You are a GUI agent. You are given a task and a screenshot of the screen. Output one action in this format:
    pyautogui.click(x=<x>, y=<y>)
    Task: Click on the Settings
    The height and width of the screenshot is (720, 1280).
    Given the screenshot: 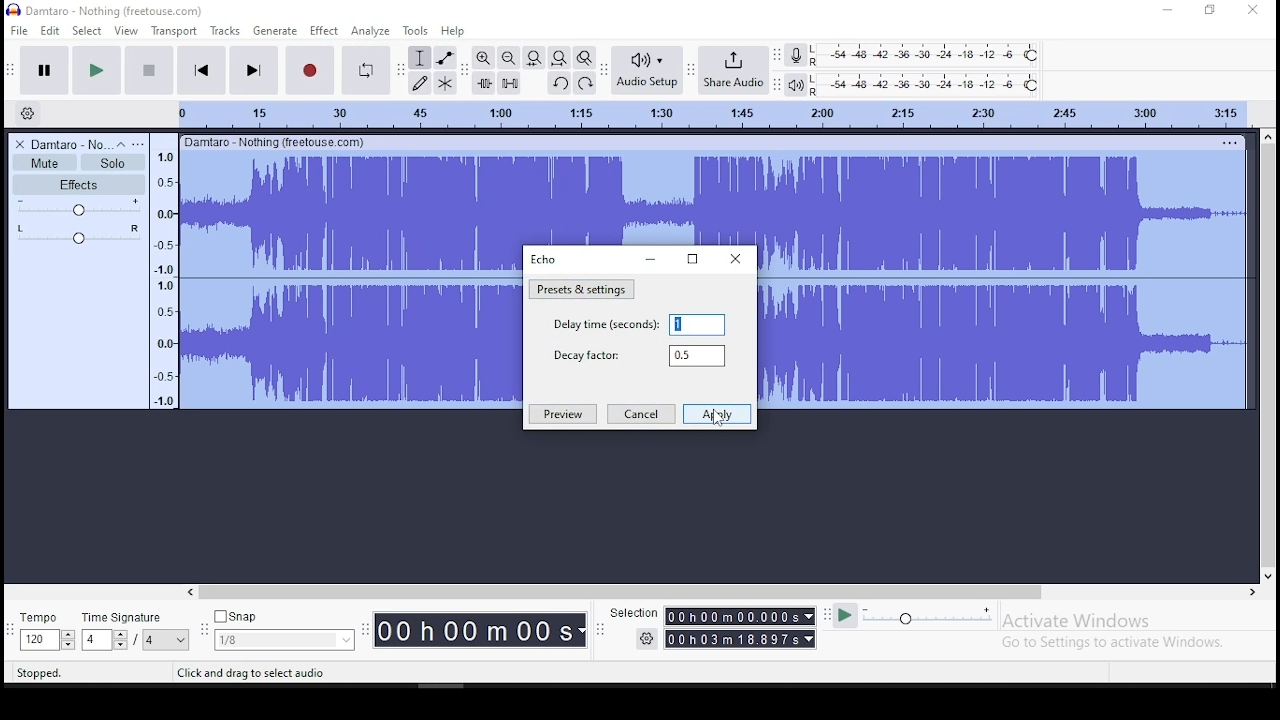 What is the action you would take?
    pyautogui.click(x=646, y=639)
    